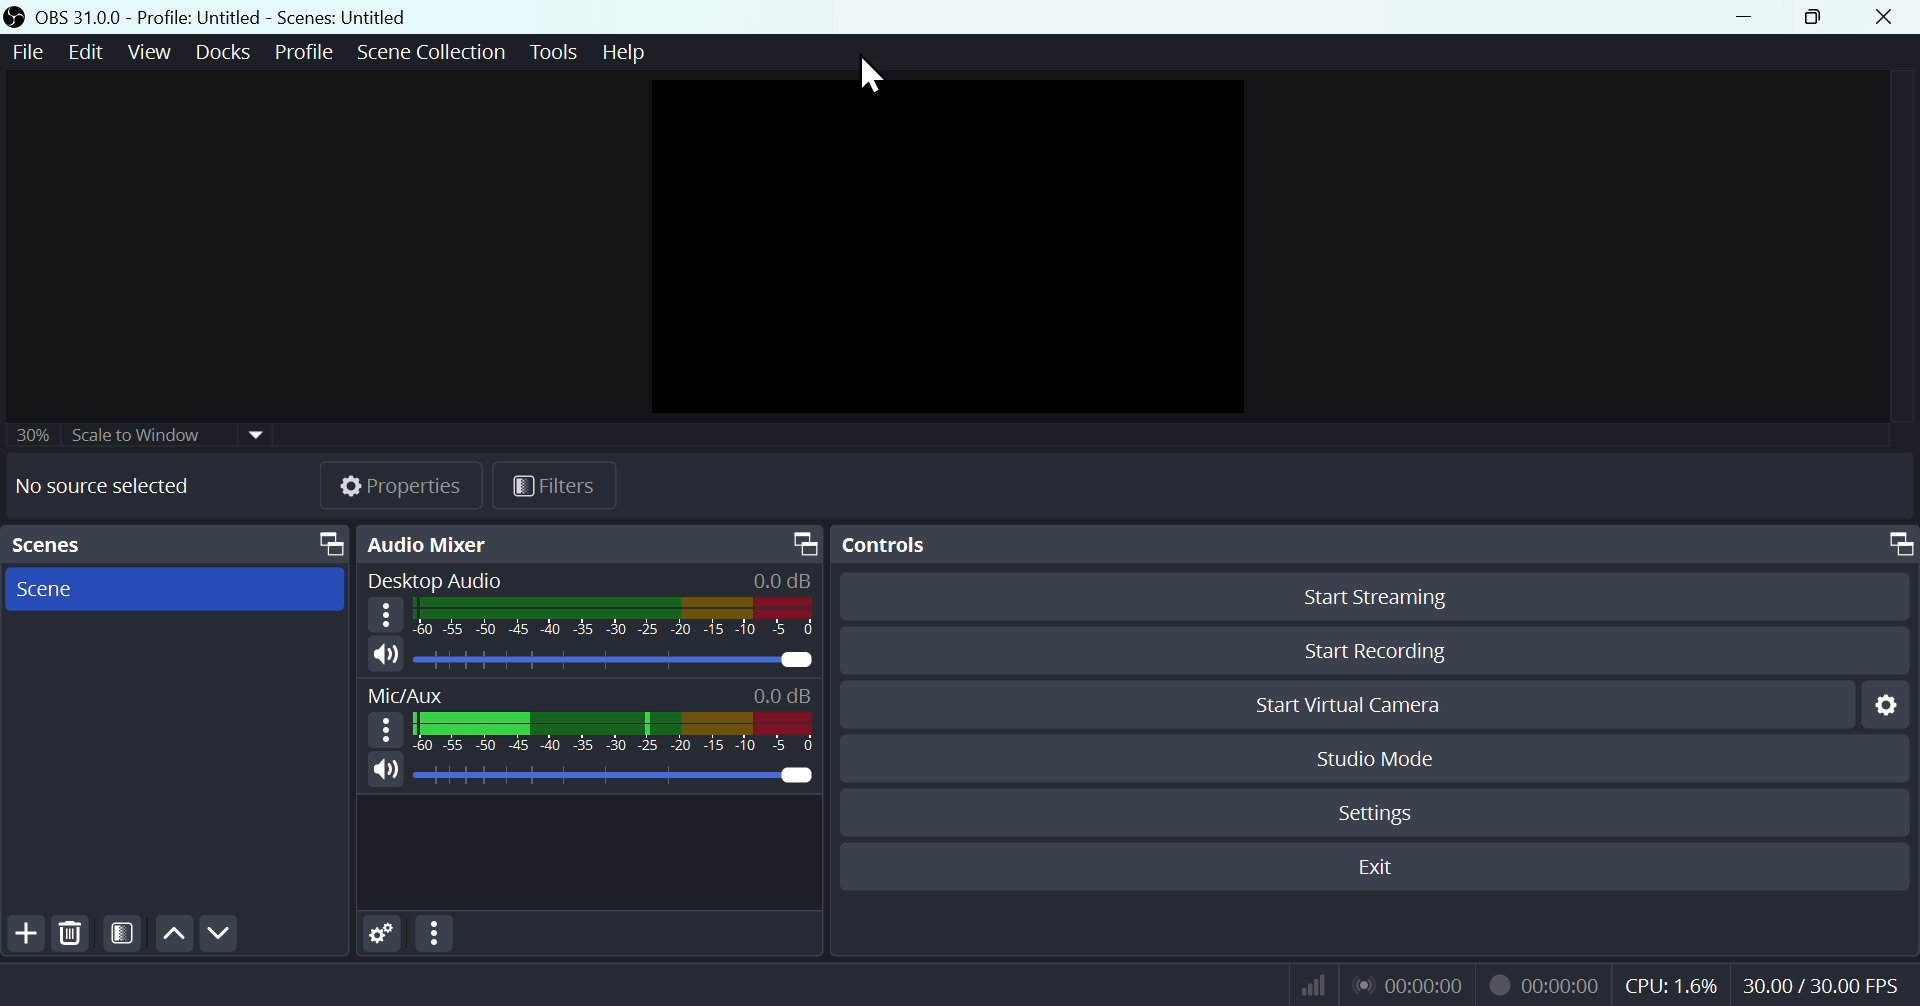 Image resolution: width=1920 pixels, height=1006 pixels. Describe the element at coordinates (1411, 984) in the screenshot. I see `Live Status` at that location.